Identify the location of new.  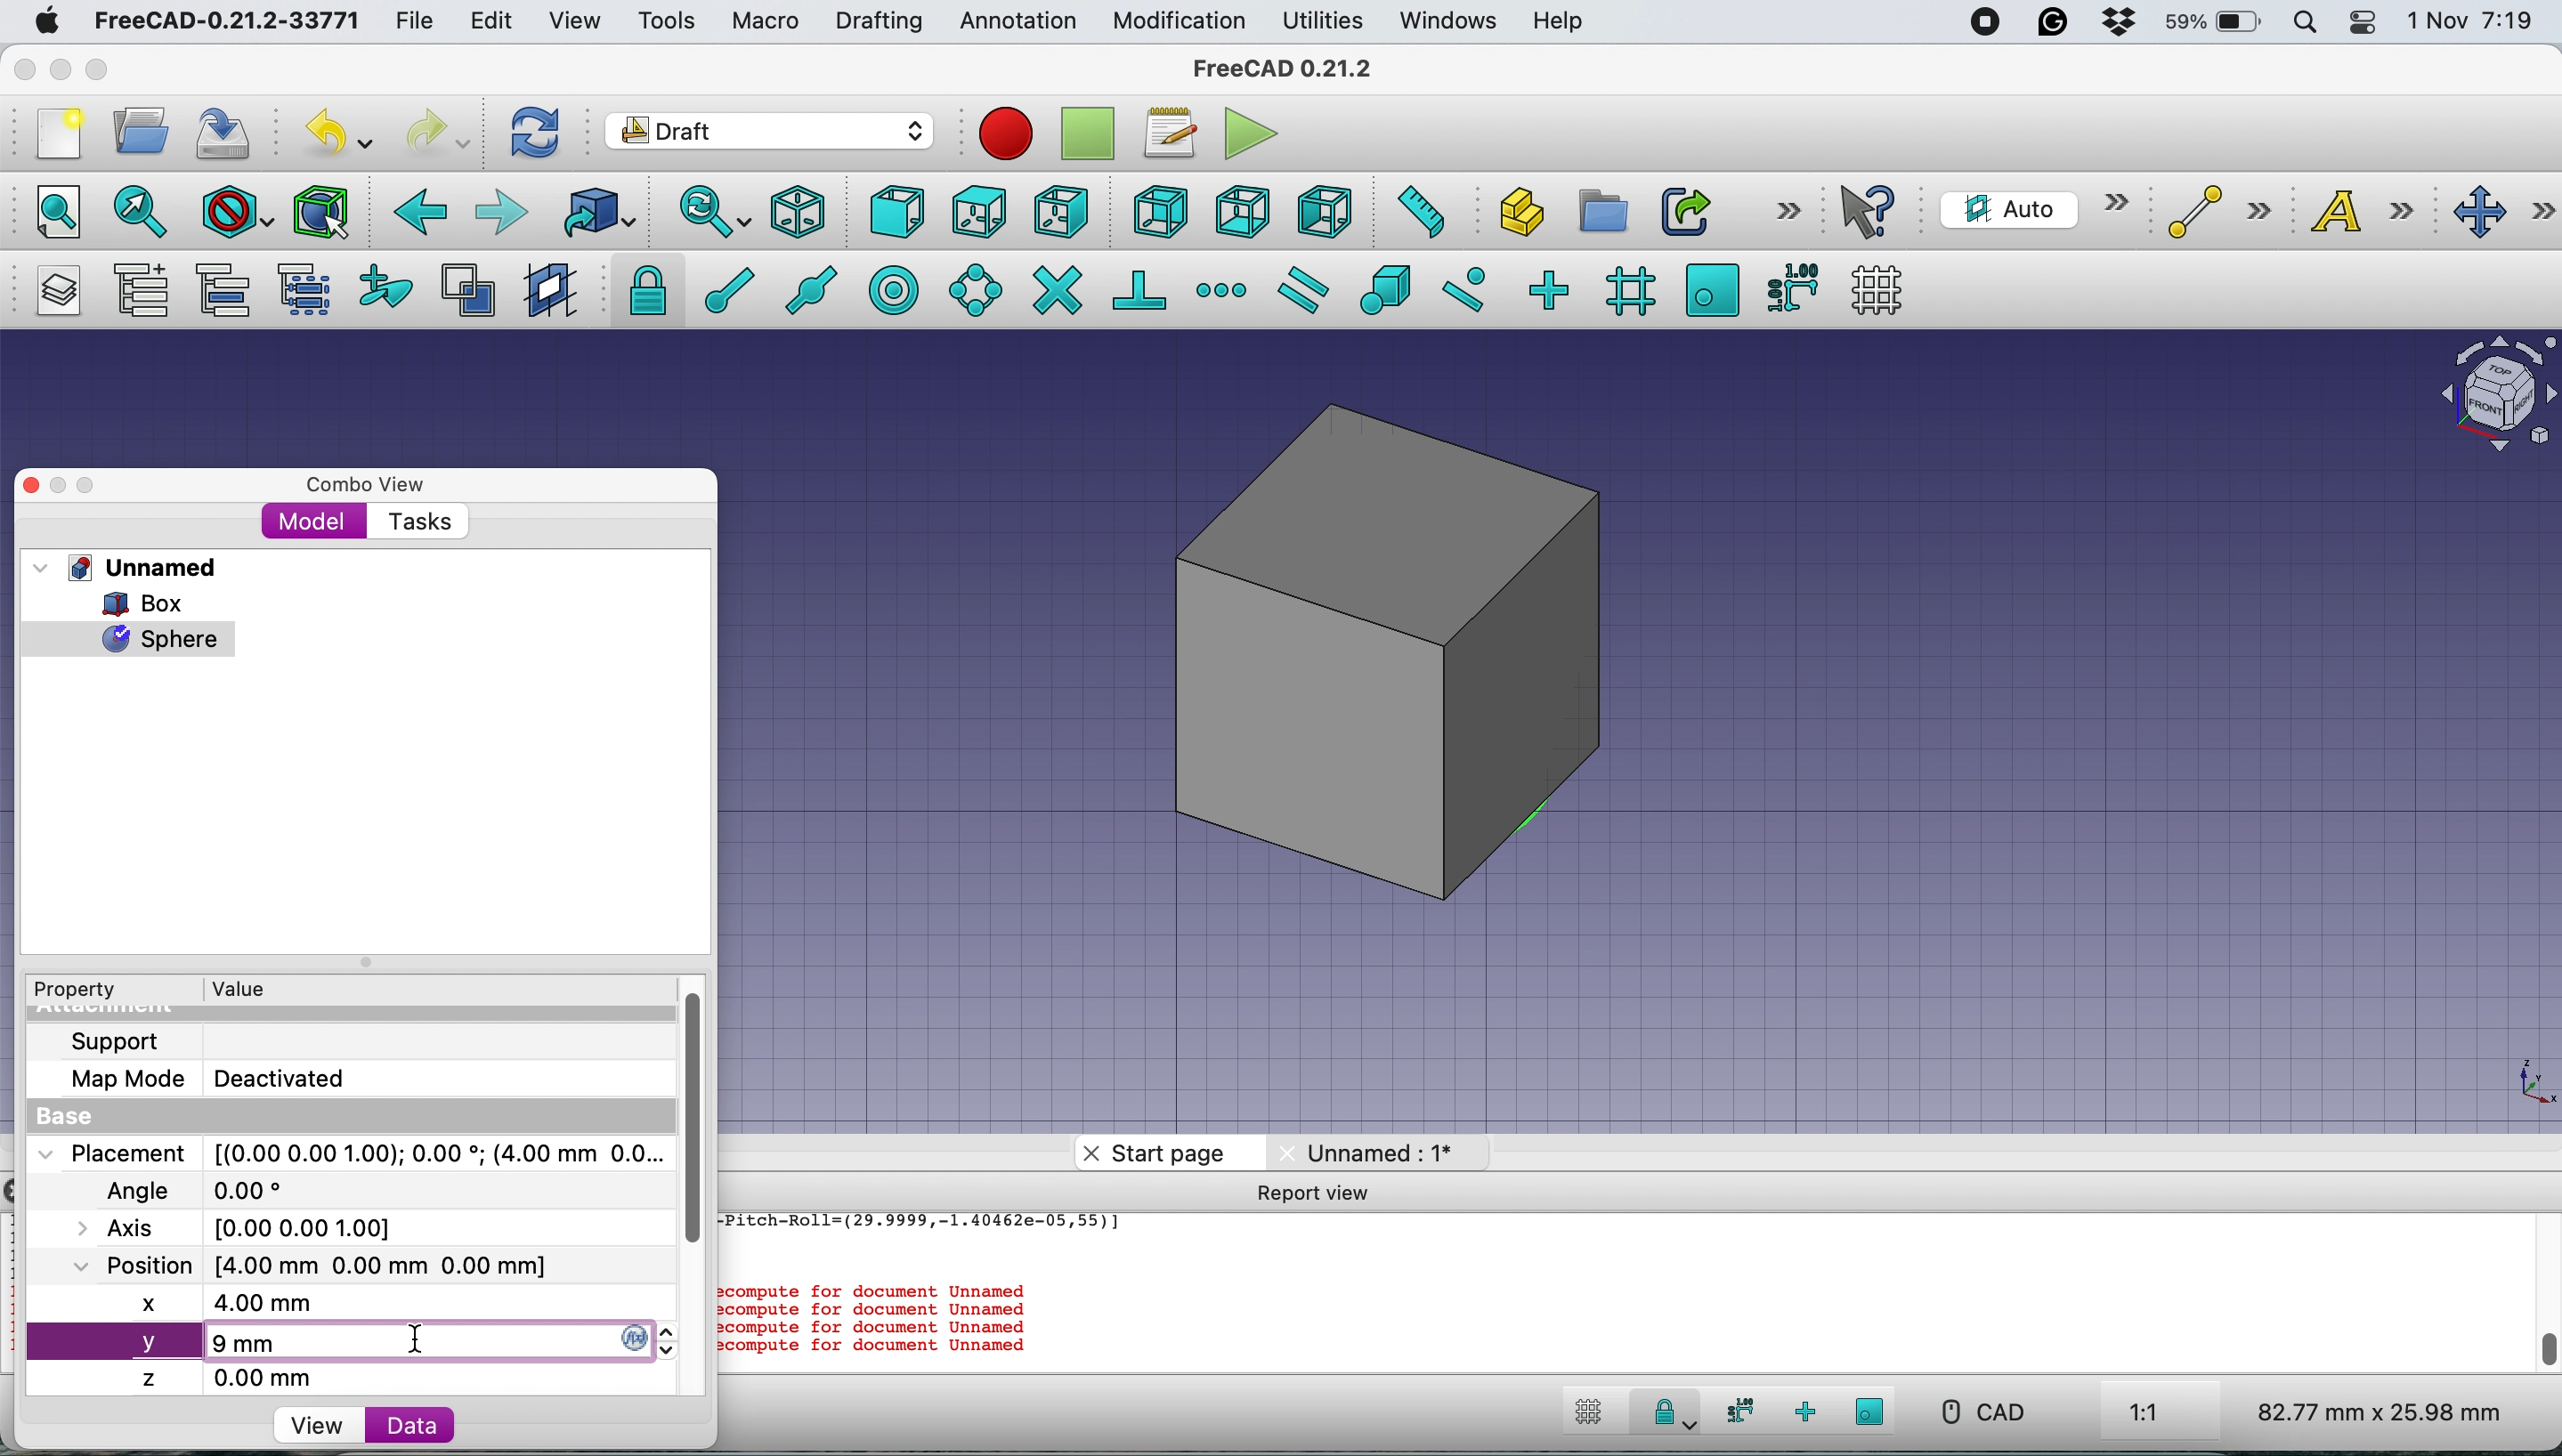
(53, 134).